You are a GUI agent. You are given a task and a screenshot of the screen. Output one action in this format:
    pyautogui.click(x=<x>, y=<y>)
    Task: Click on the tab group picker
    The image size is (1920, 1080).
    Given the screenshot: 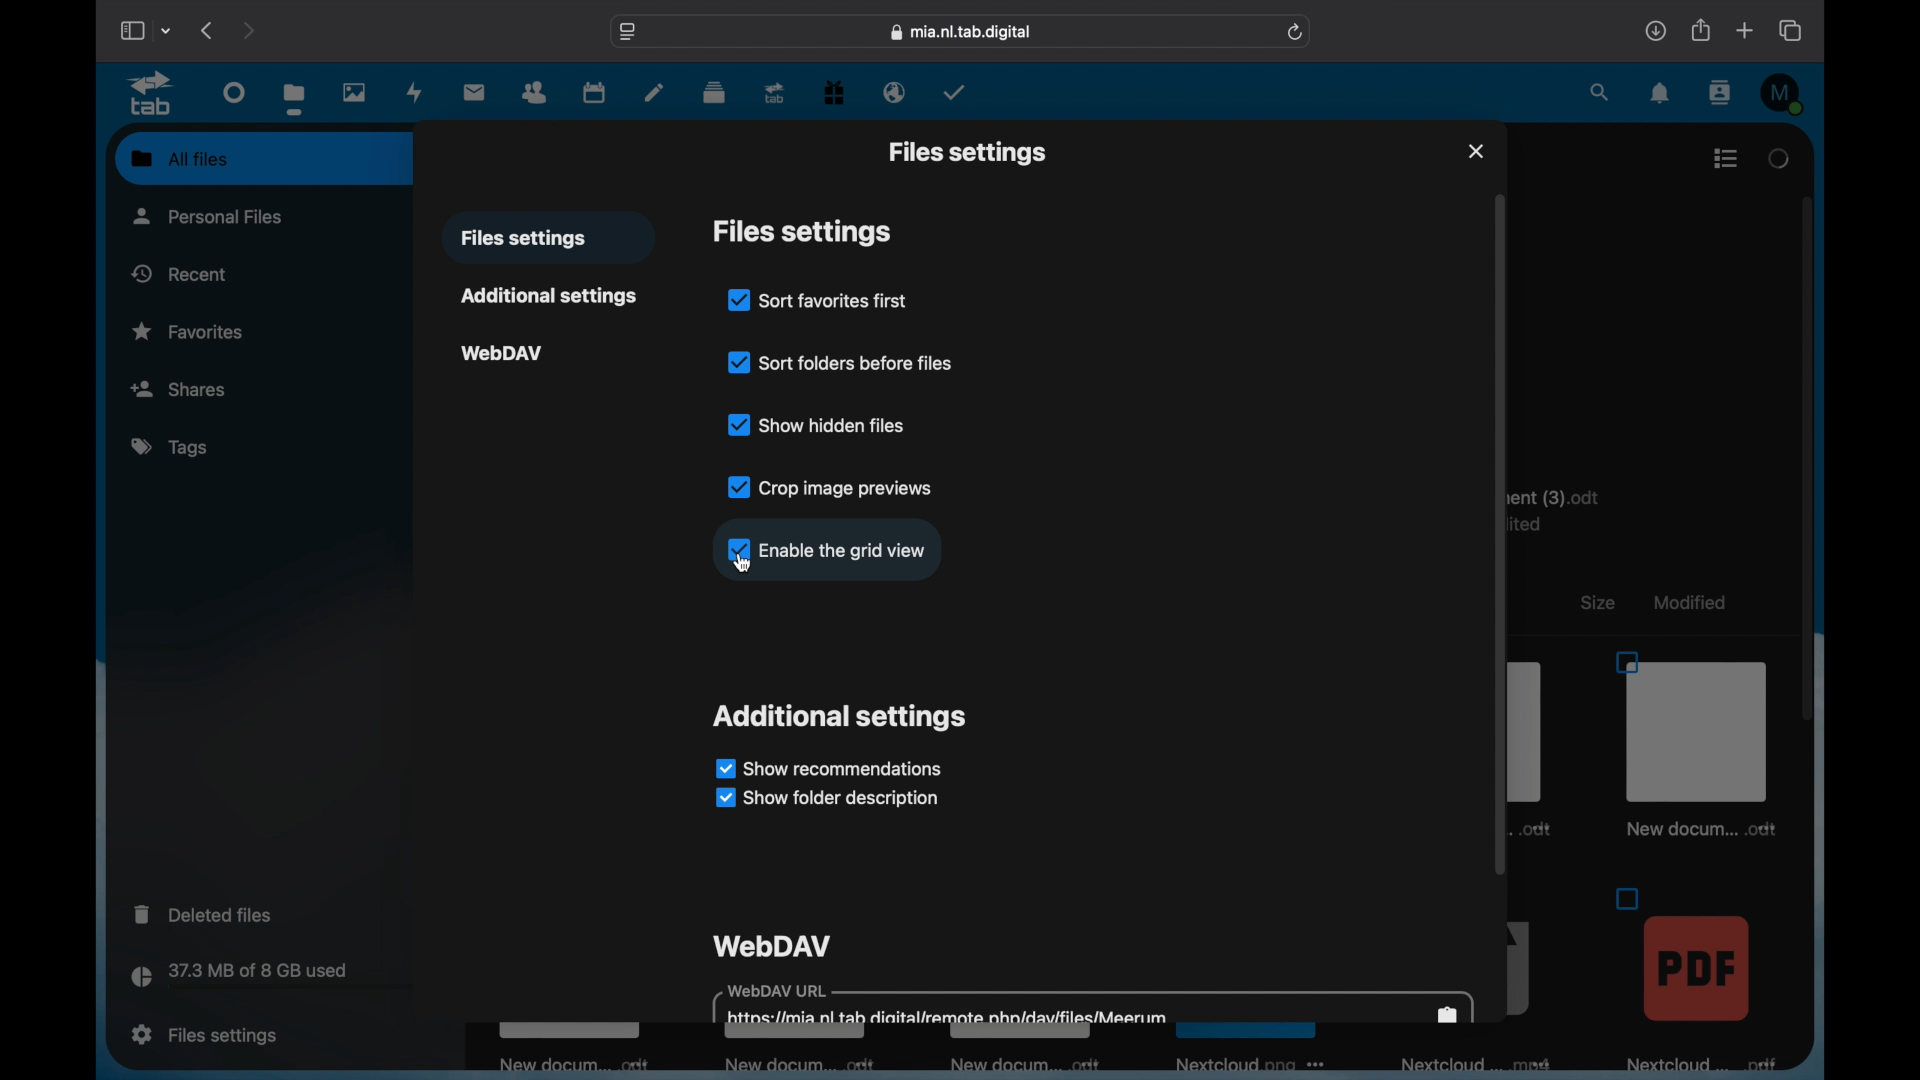 What is the action you would take?
    pyautogui.click(x=166, y=30)
    